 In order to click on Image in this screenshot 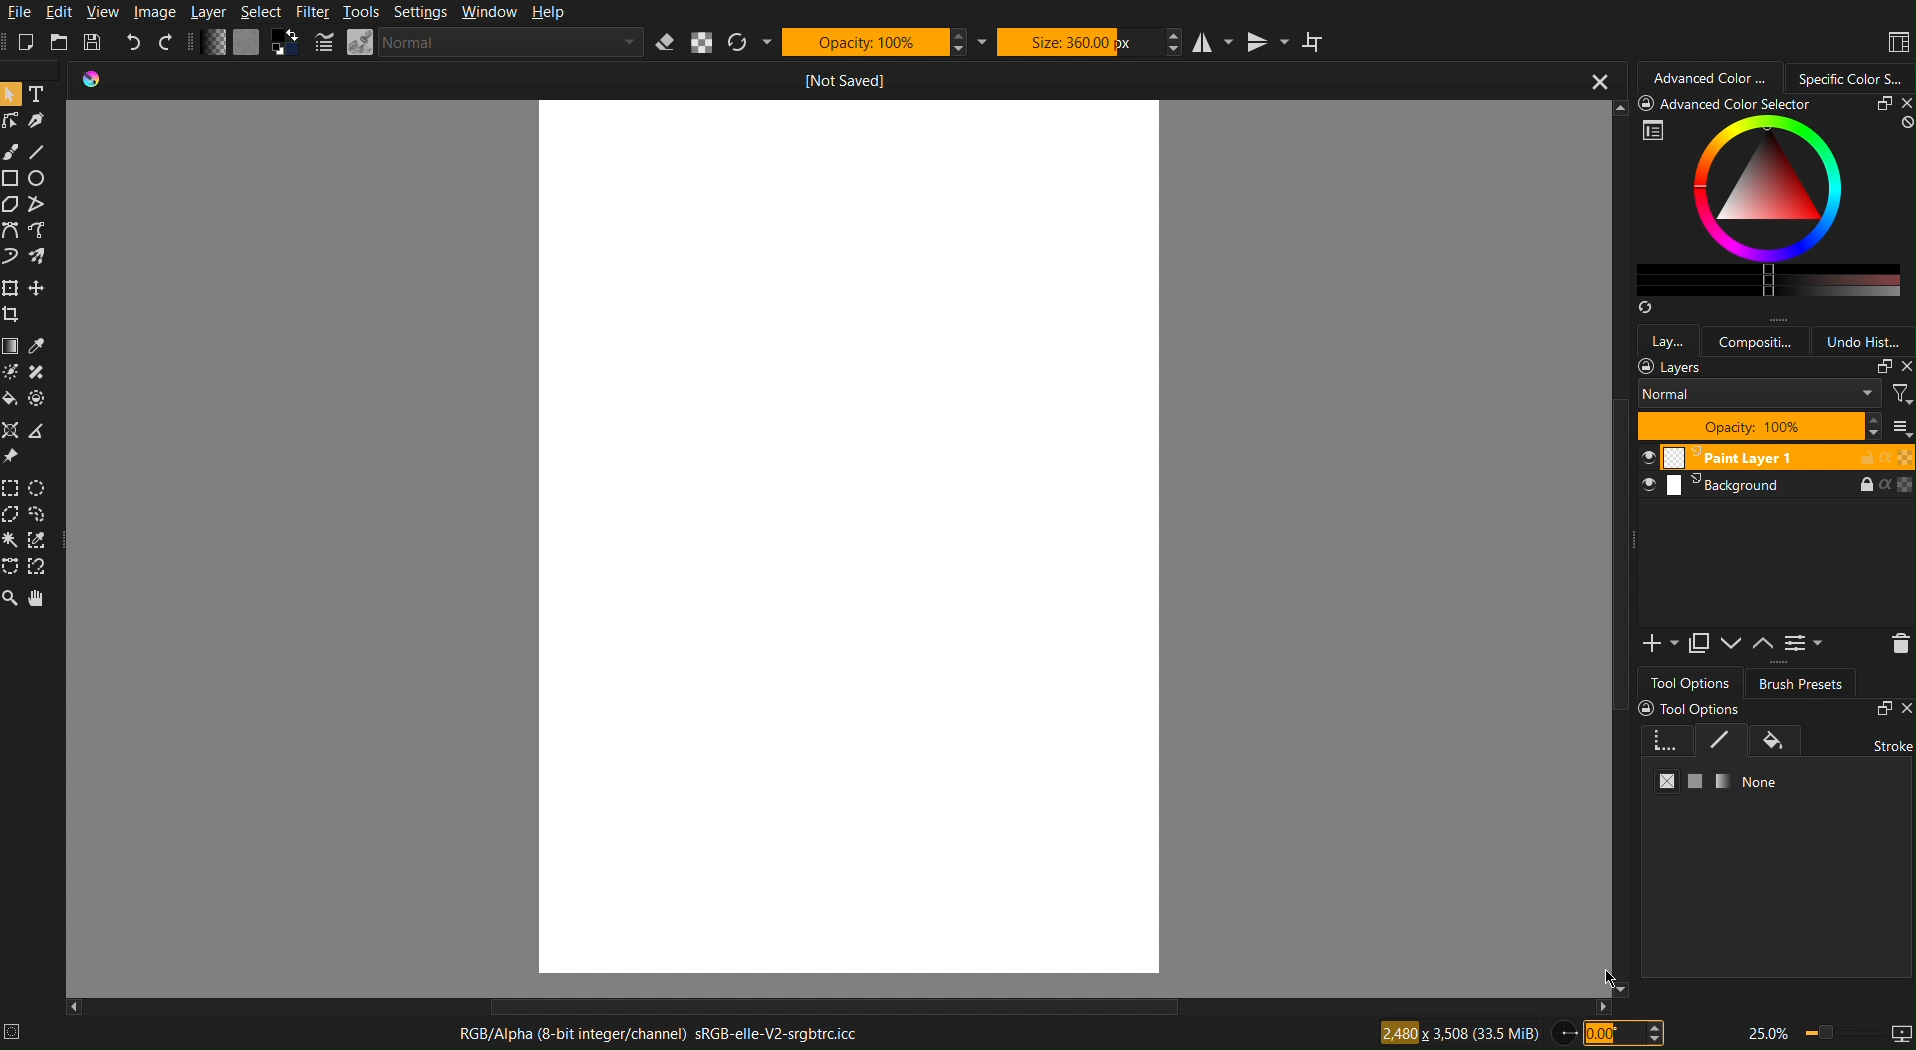, I will do `click(155, 12)`.